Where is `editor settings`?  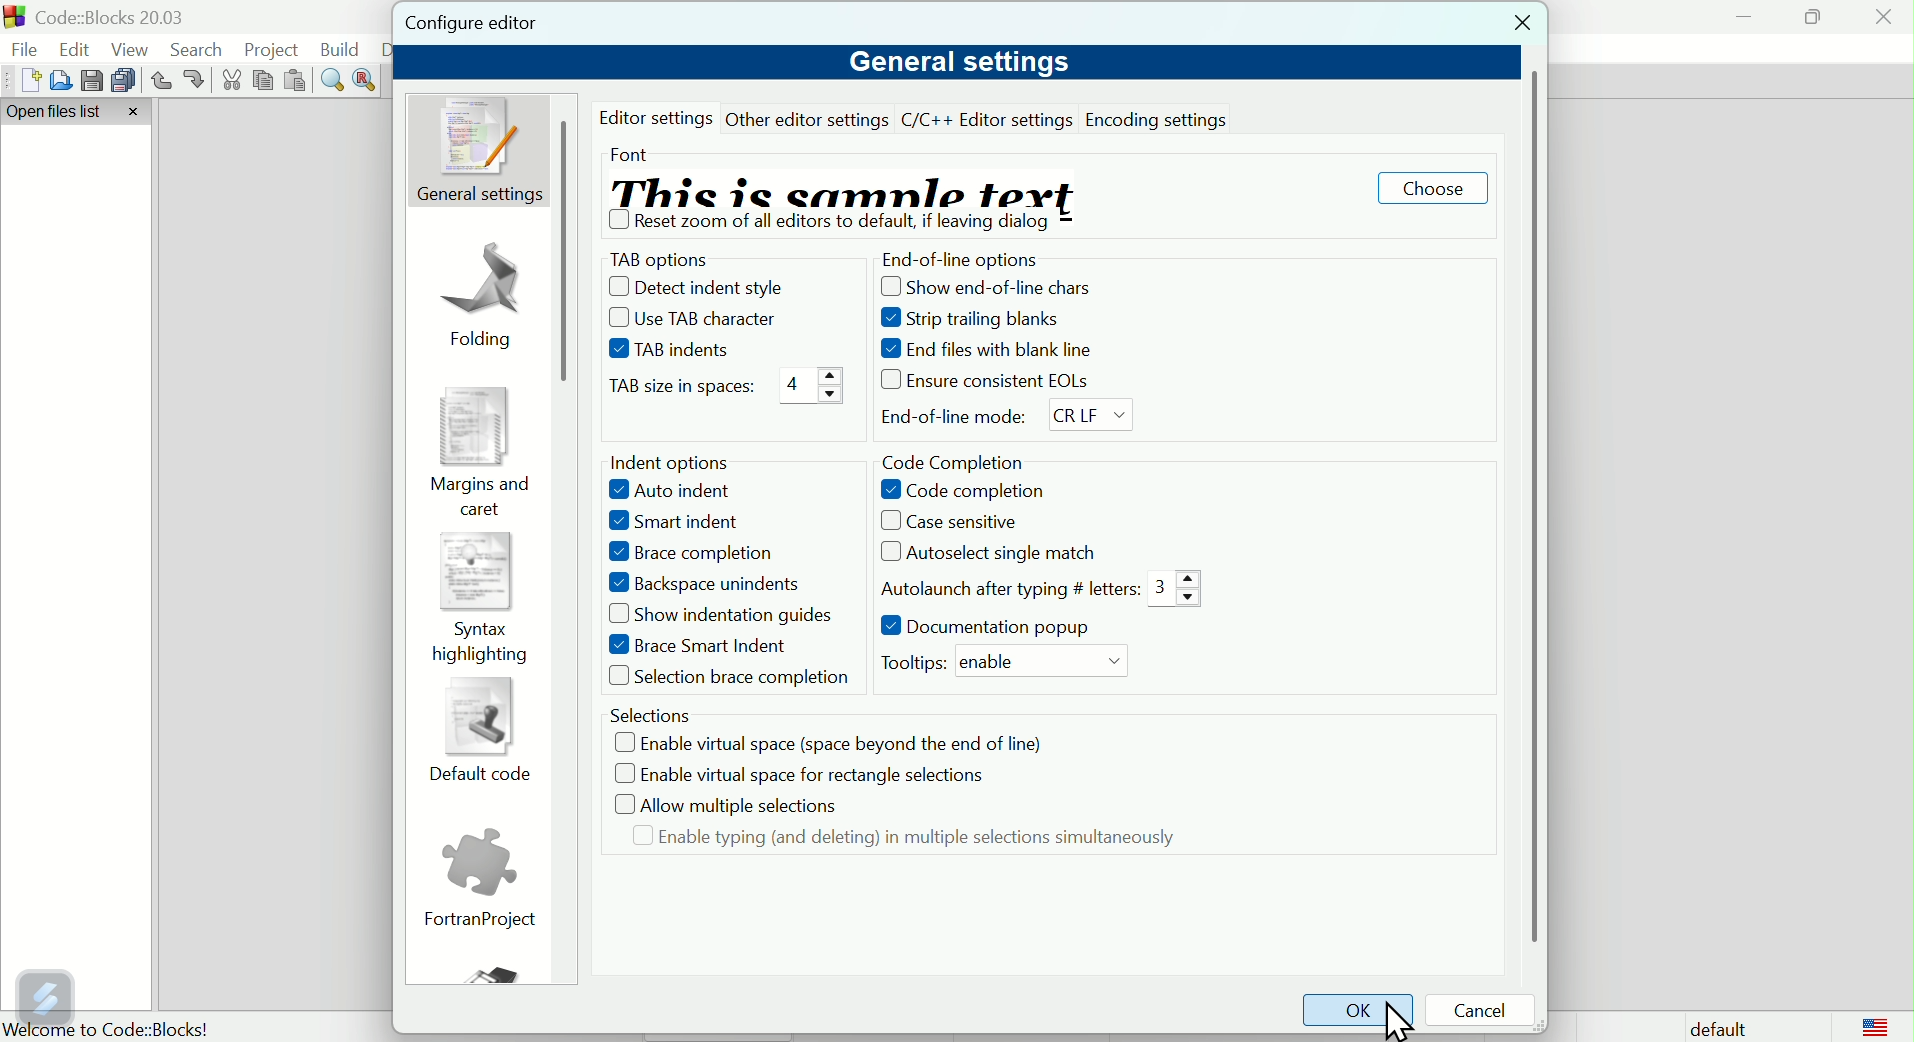 editor settings is located at coordinates (660, 118).